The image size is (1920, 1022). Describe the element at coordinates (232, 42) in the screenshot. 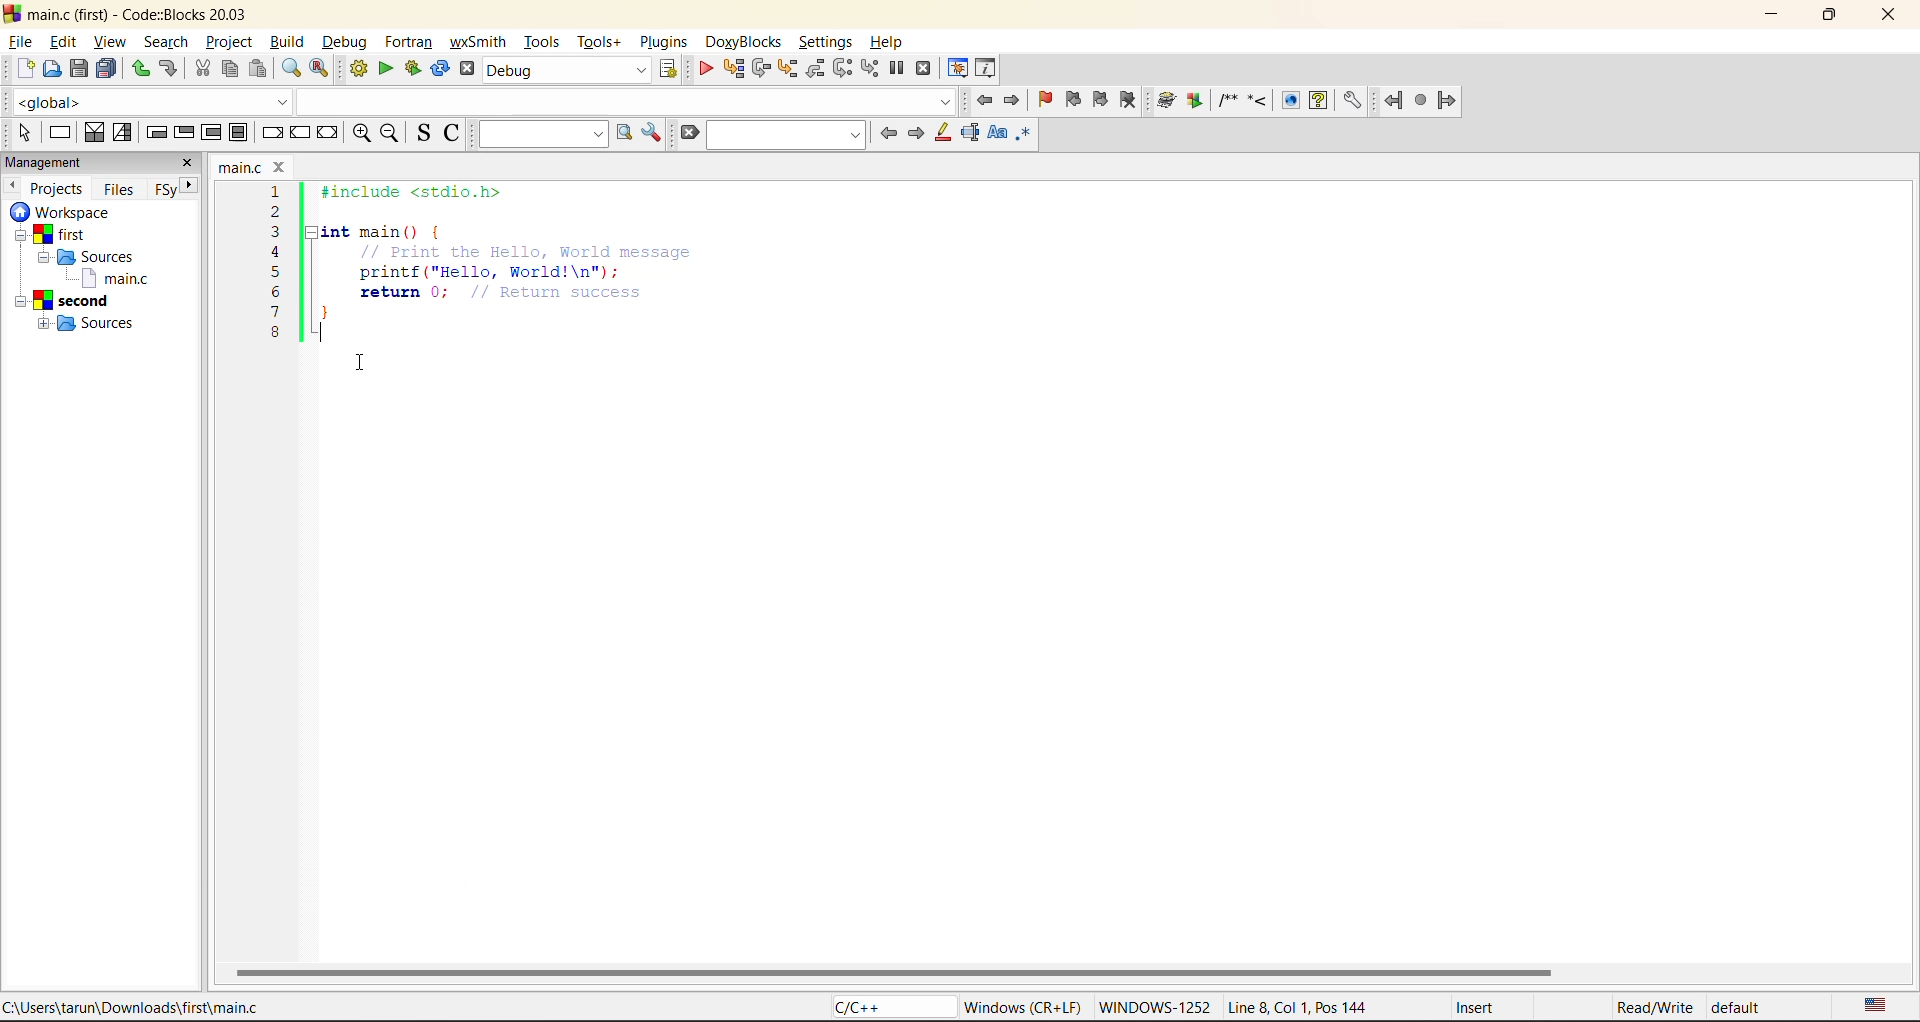

I see `project` at that location.